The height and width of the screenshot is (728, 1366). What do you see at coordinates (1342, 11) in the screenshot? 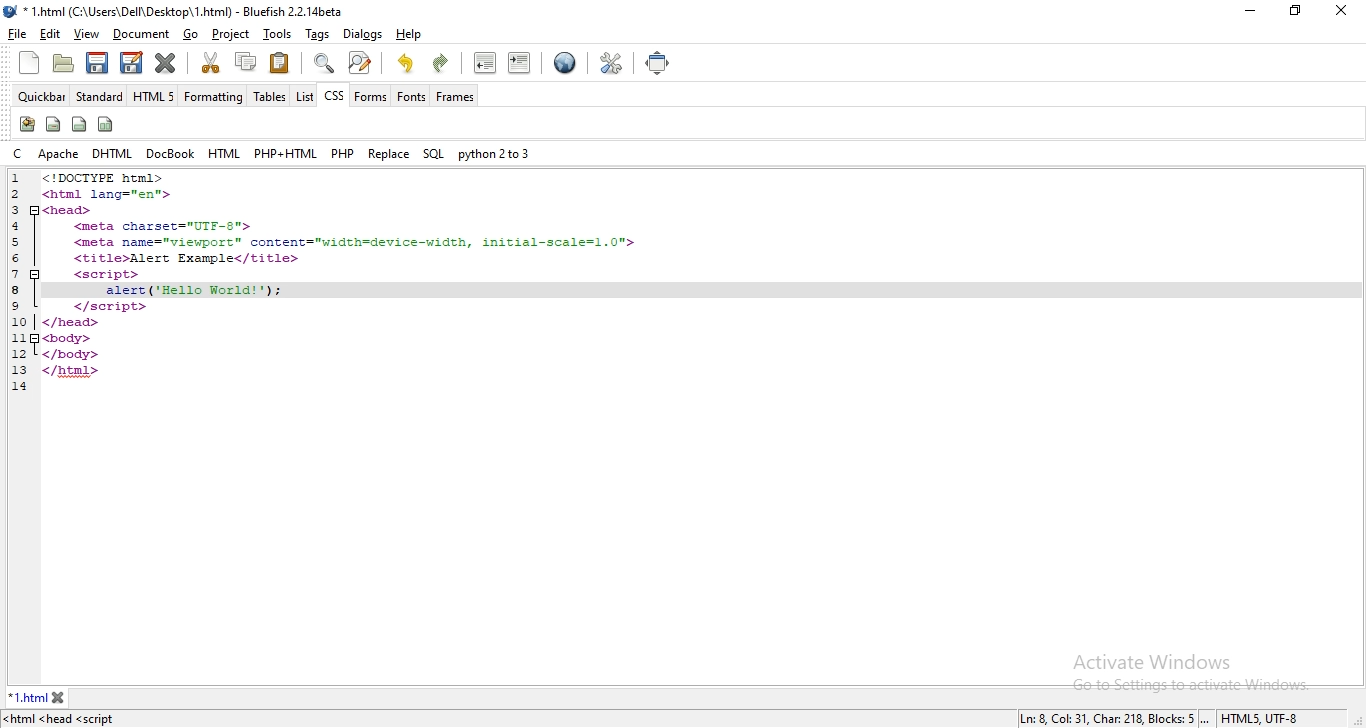
I see `close` at bounding box center [1342, 11].